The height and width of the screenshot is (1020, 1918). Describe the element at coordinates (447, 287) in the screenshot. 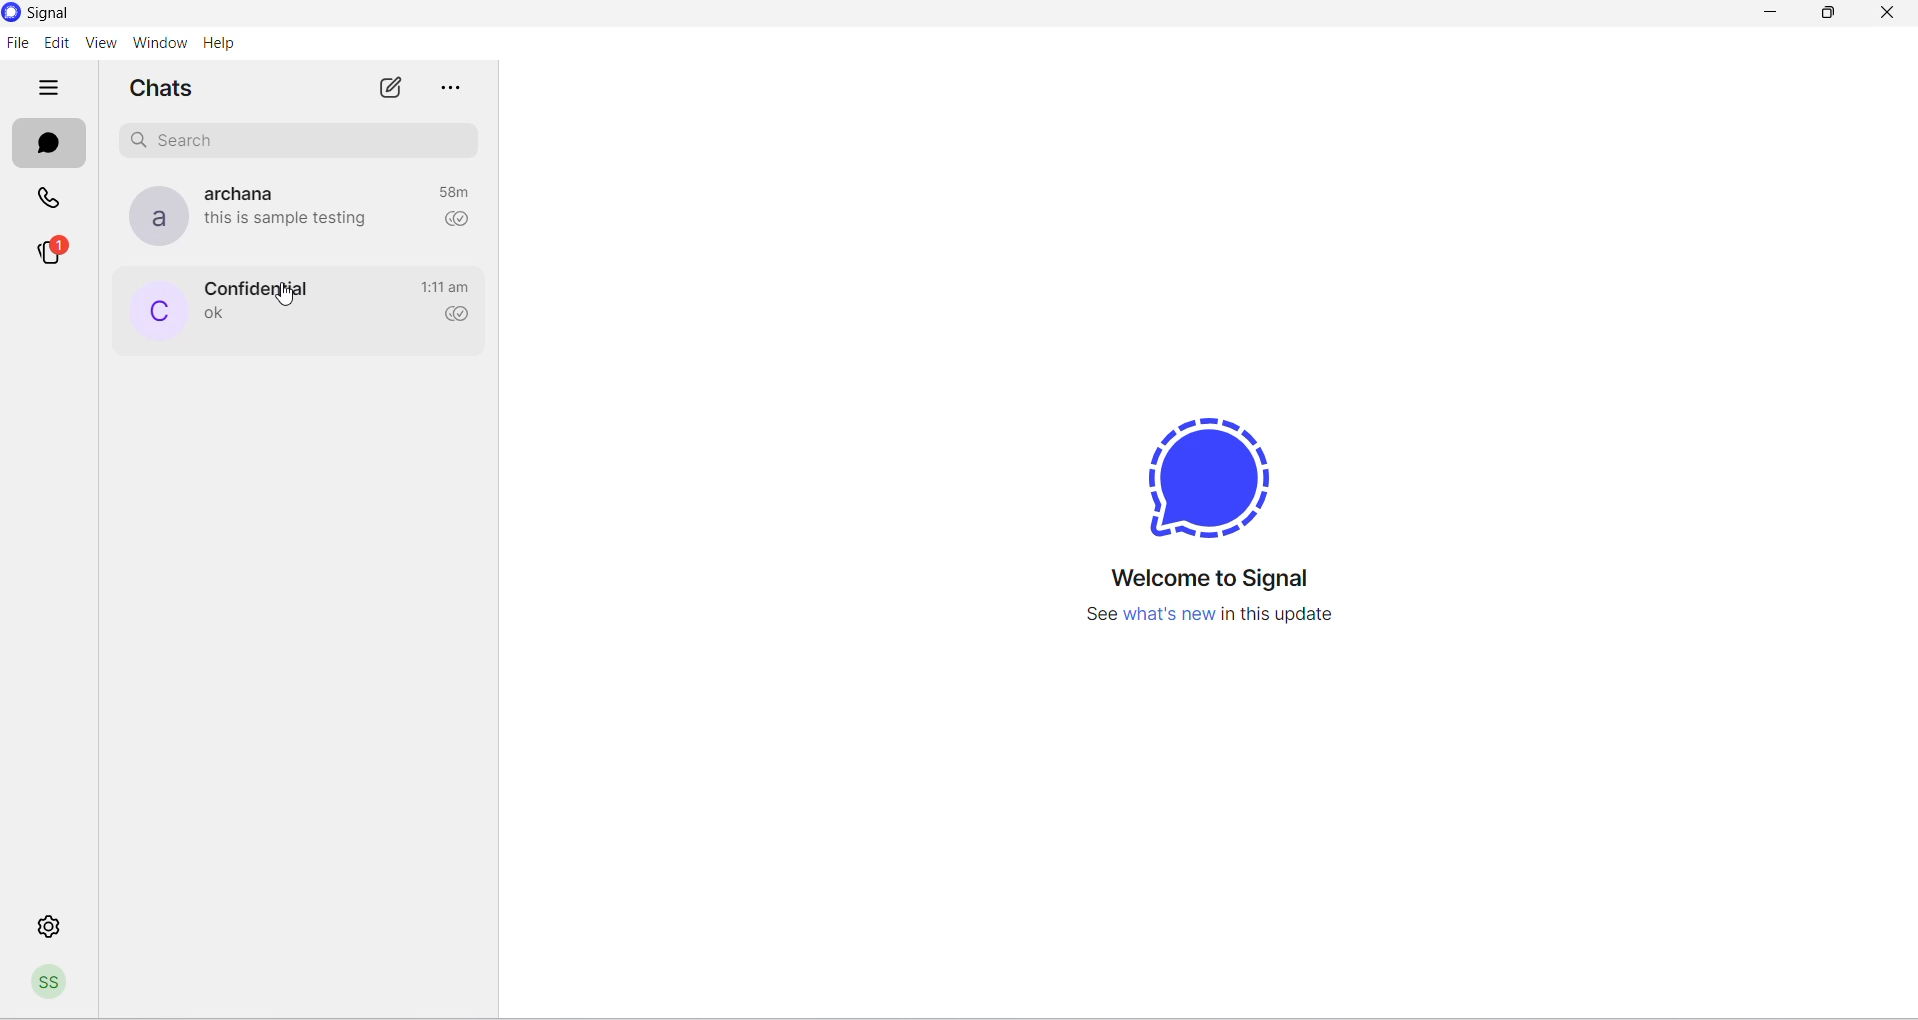

I see `last message time` at that location.